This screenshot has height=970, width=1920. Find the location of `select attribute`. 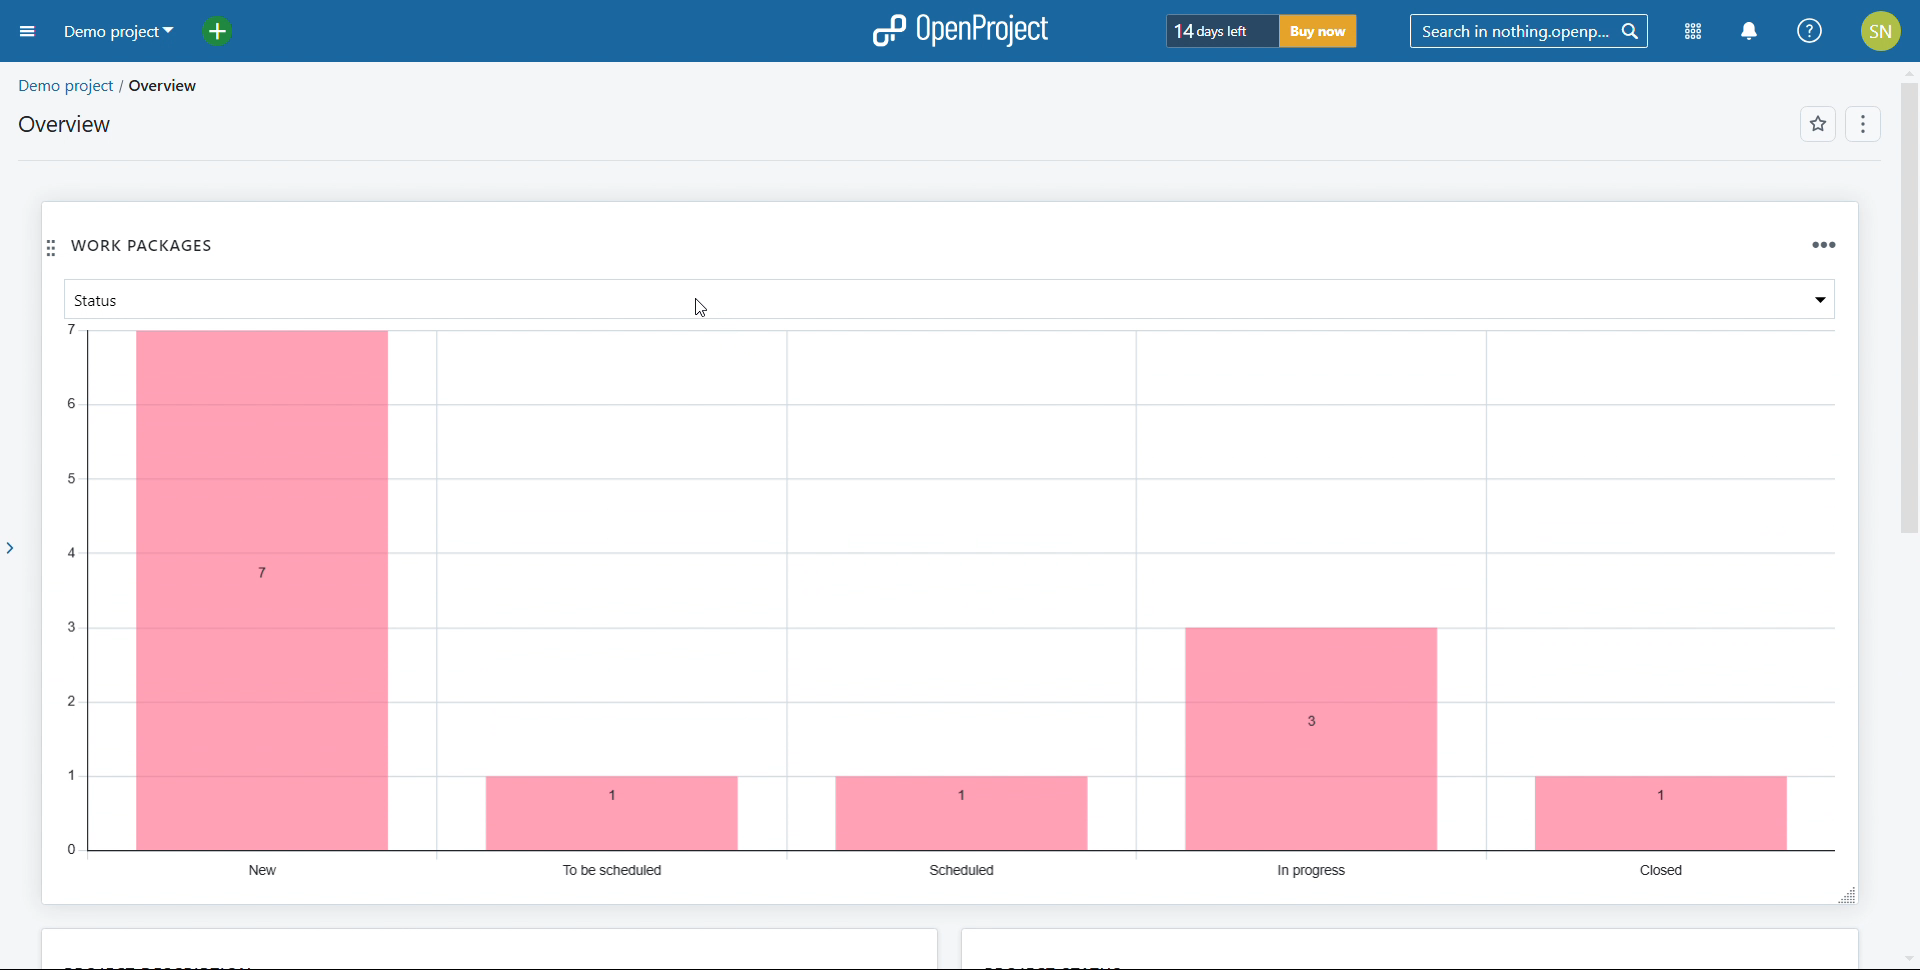

select attribute is located at coordinates (950, 299).